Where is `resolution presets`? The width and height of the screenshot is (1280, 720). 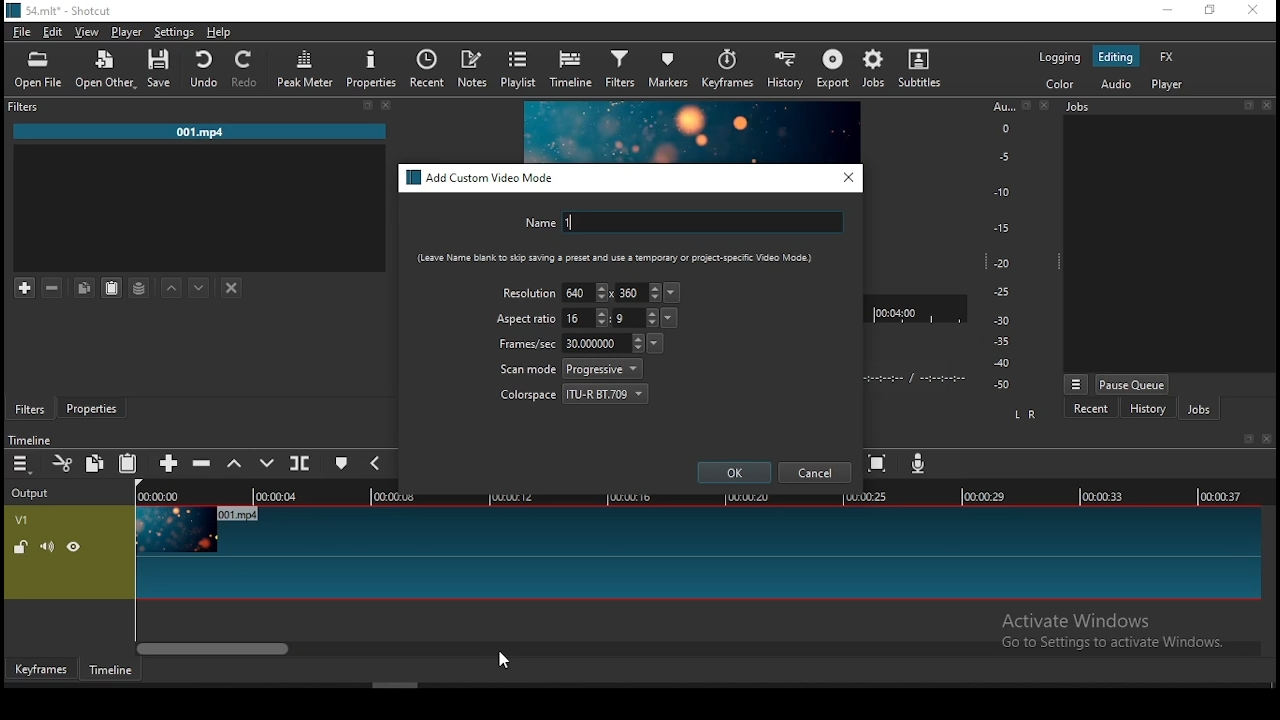
resolution presets is located at coordinates (674, 293).